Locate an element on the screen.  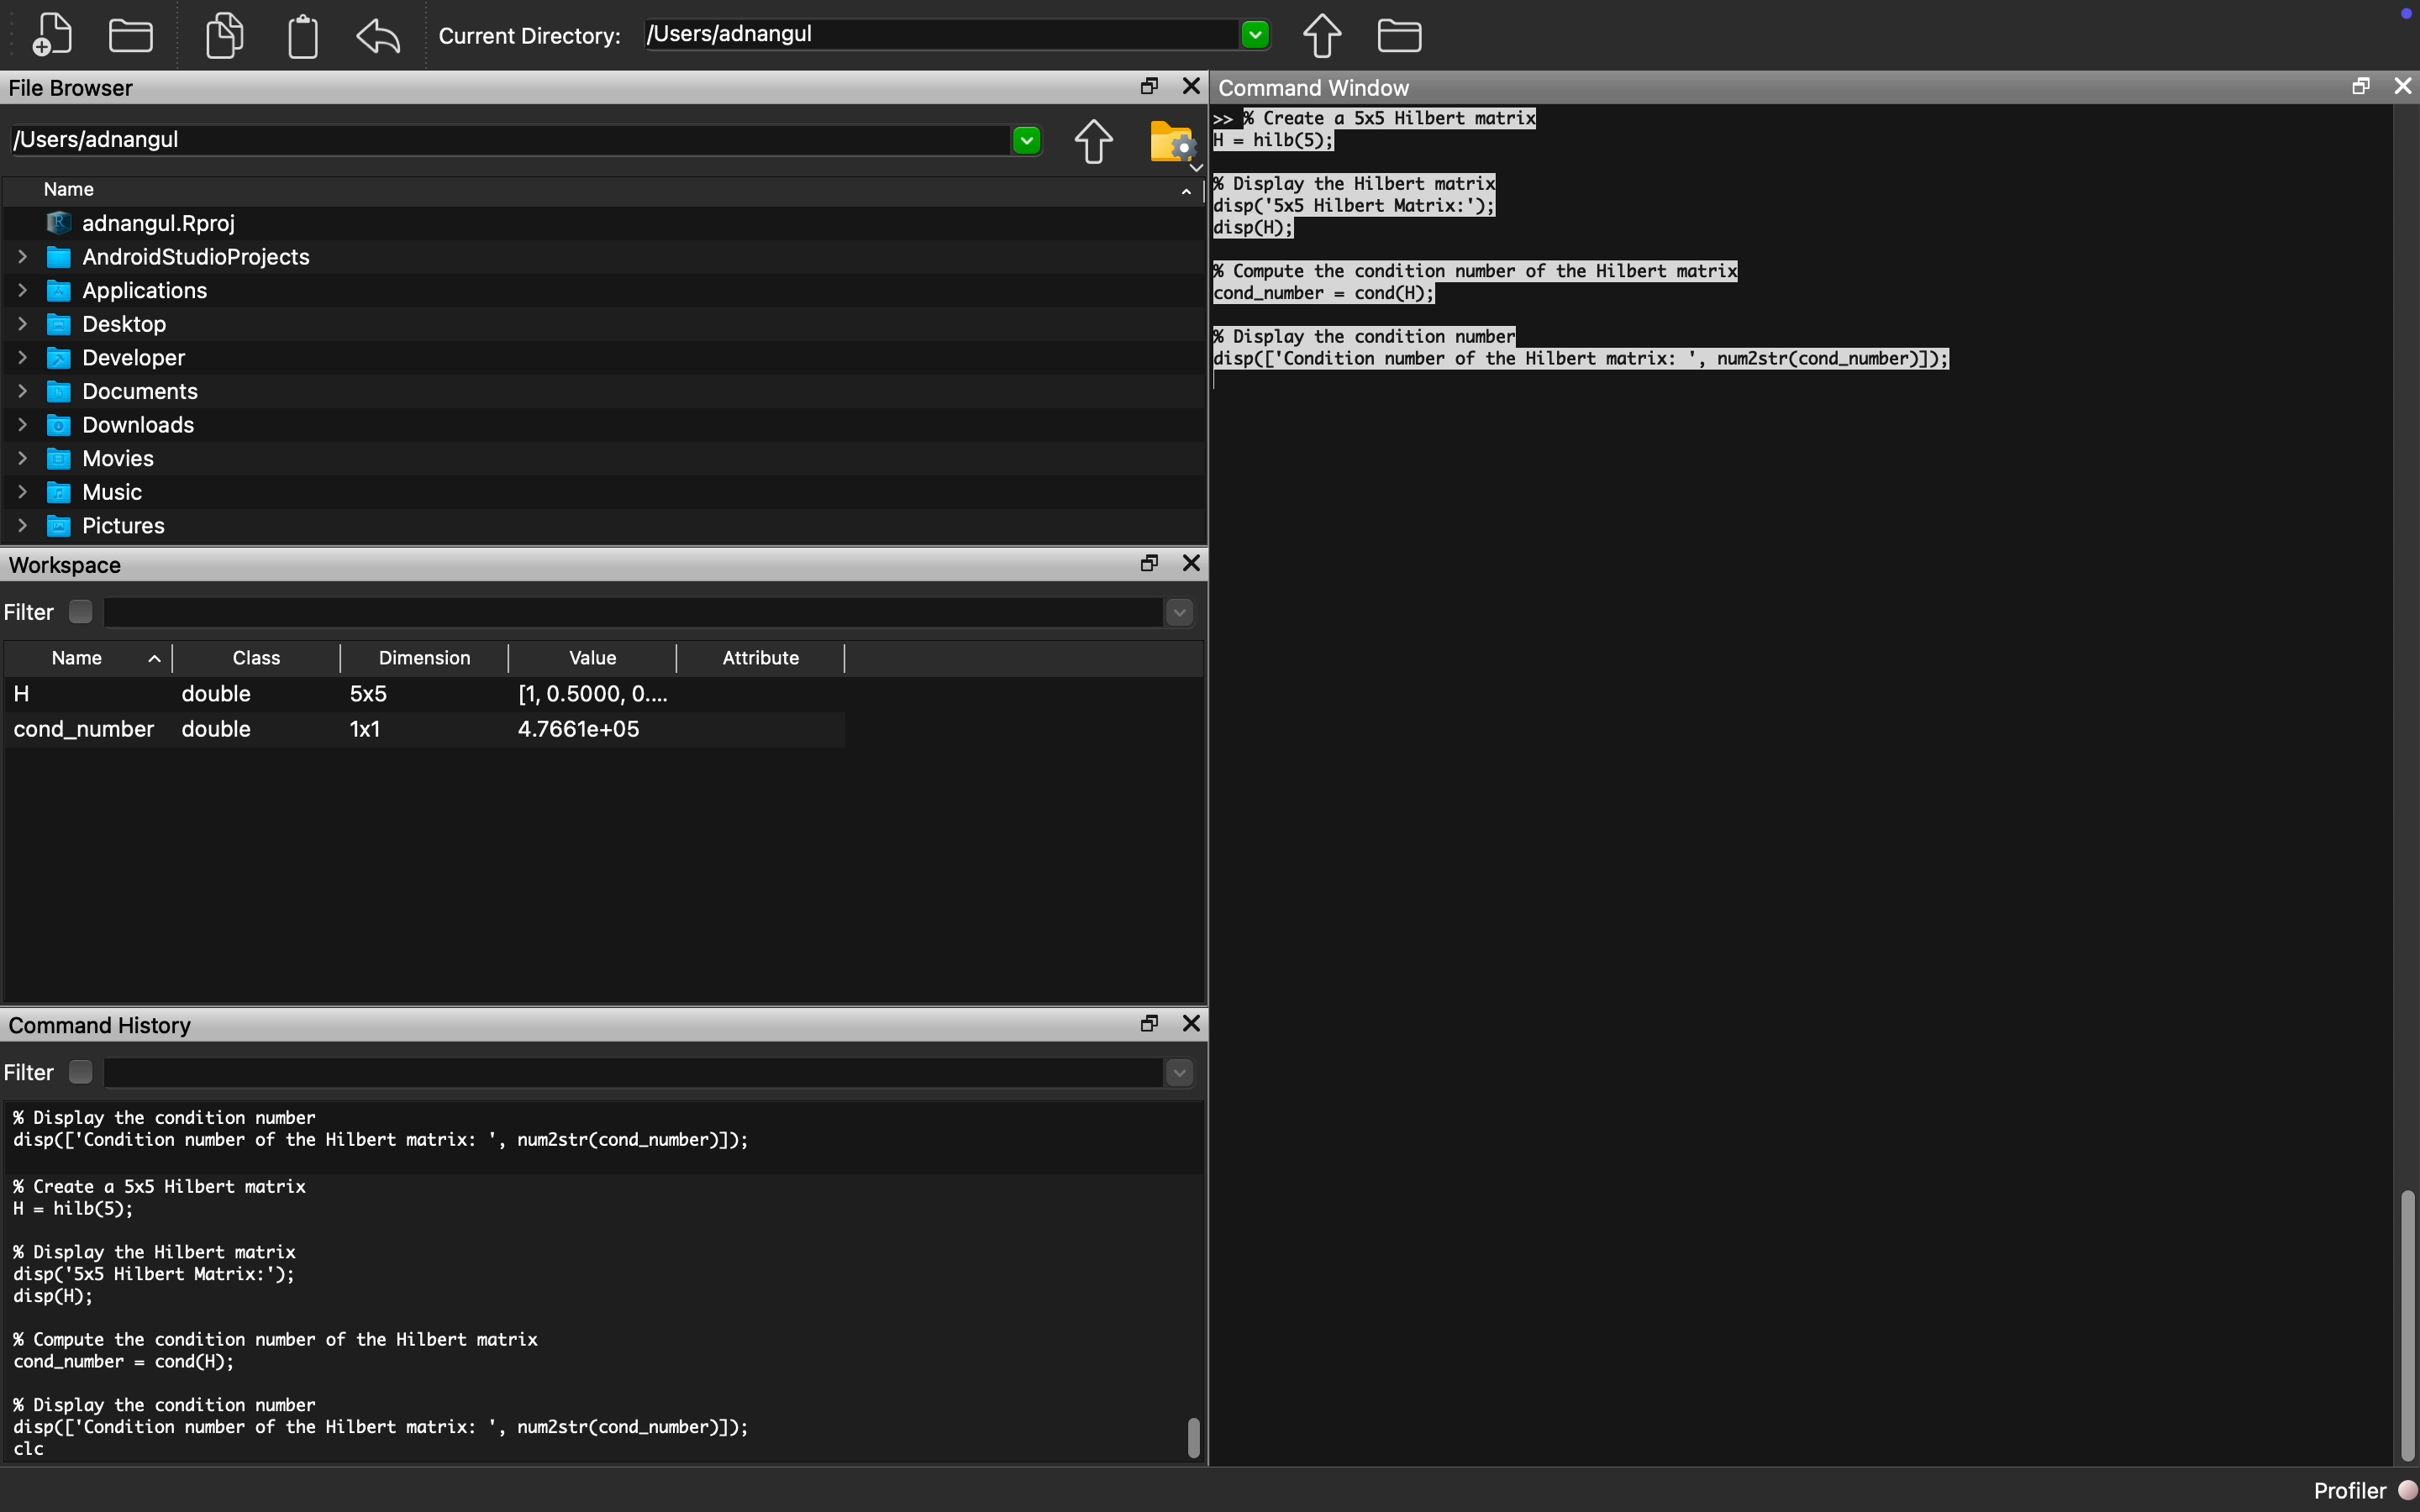
Open Folder is located at coordinates (131, 32).